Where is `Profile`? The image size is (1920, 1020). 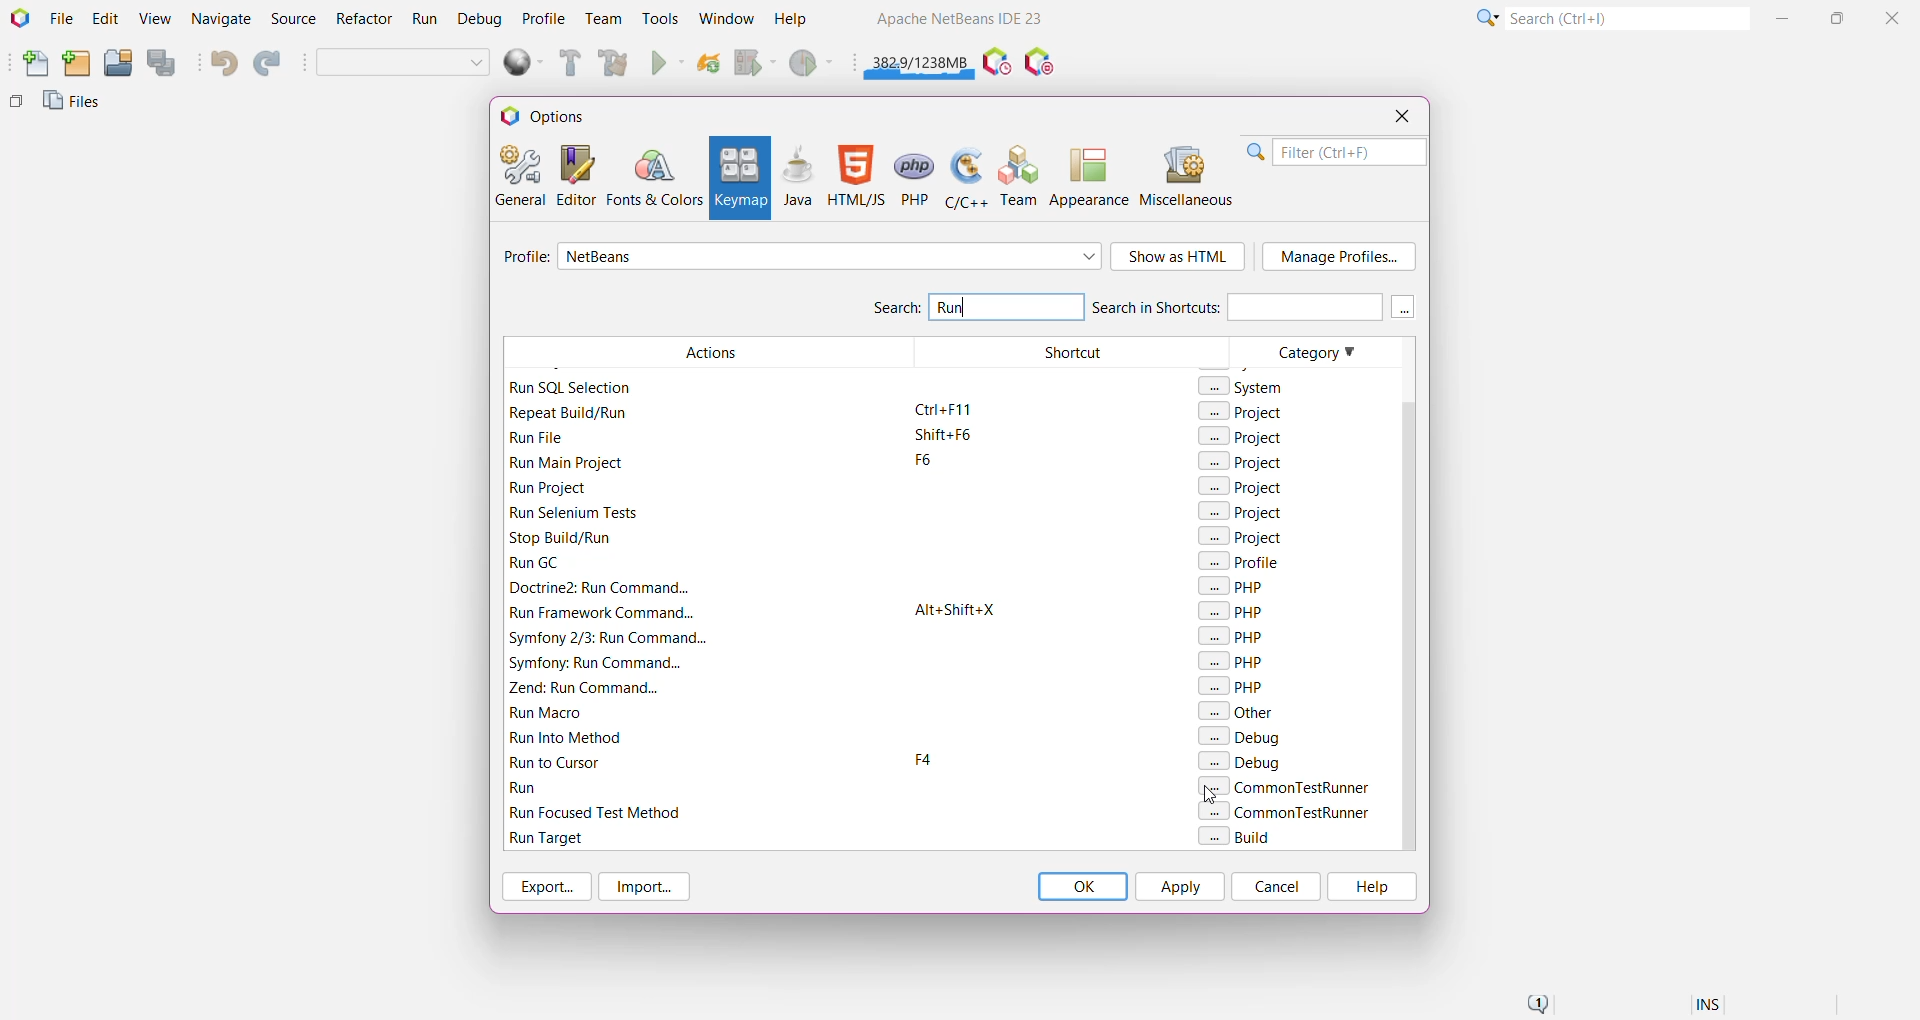
Profile is located at coordinates (544, 18).